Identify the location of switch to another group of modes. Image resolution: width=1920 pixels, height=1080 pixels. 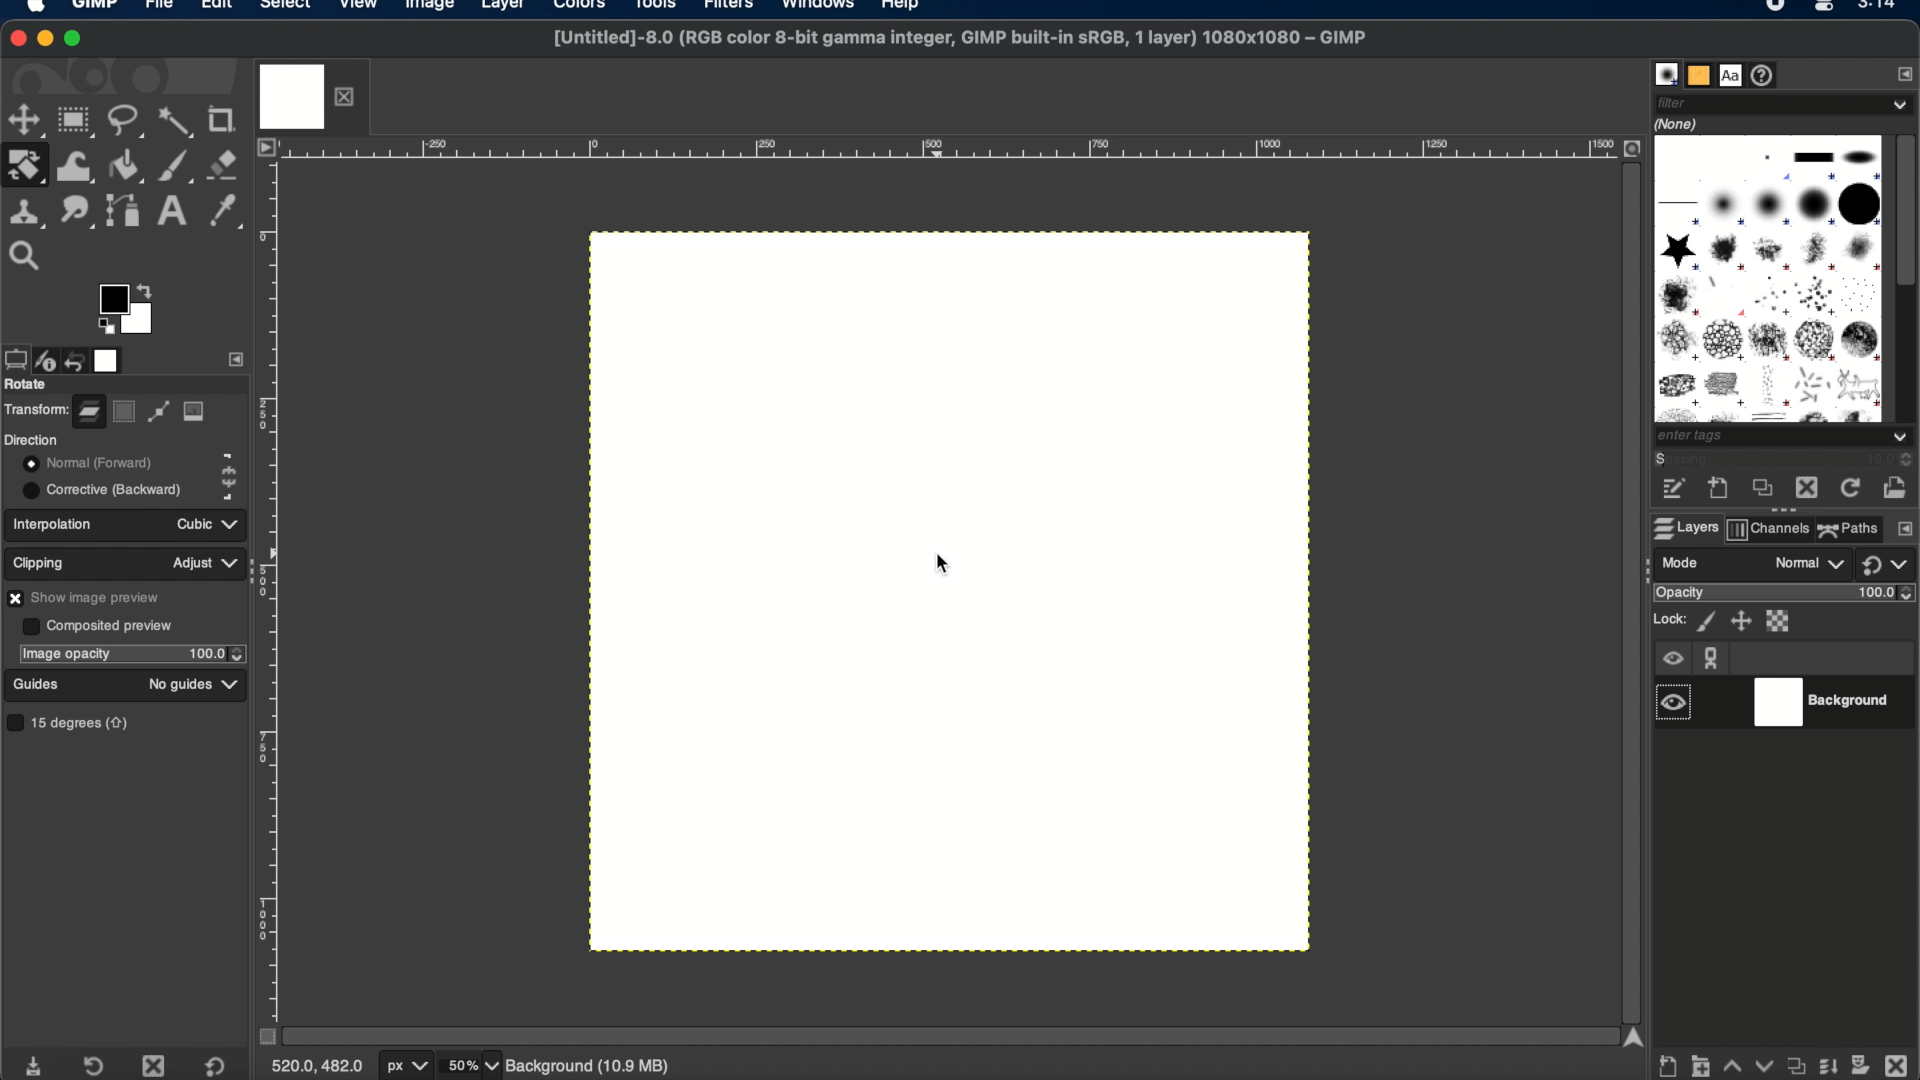
(1890, 566).